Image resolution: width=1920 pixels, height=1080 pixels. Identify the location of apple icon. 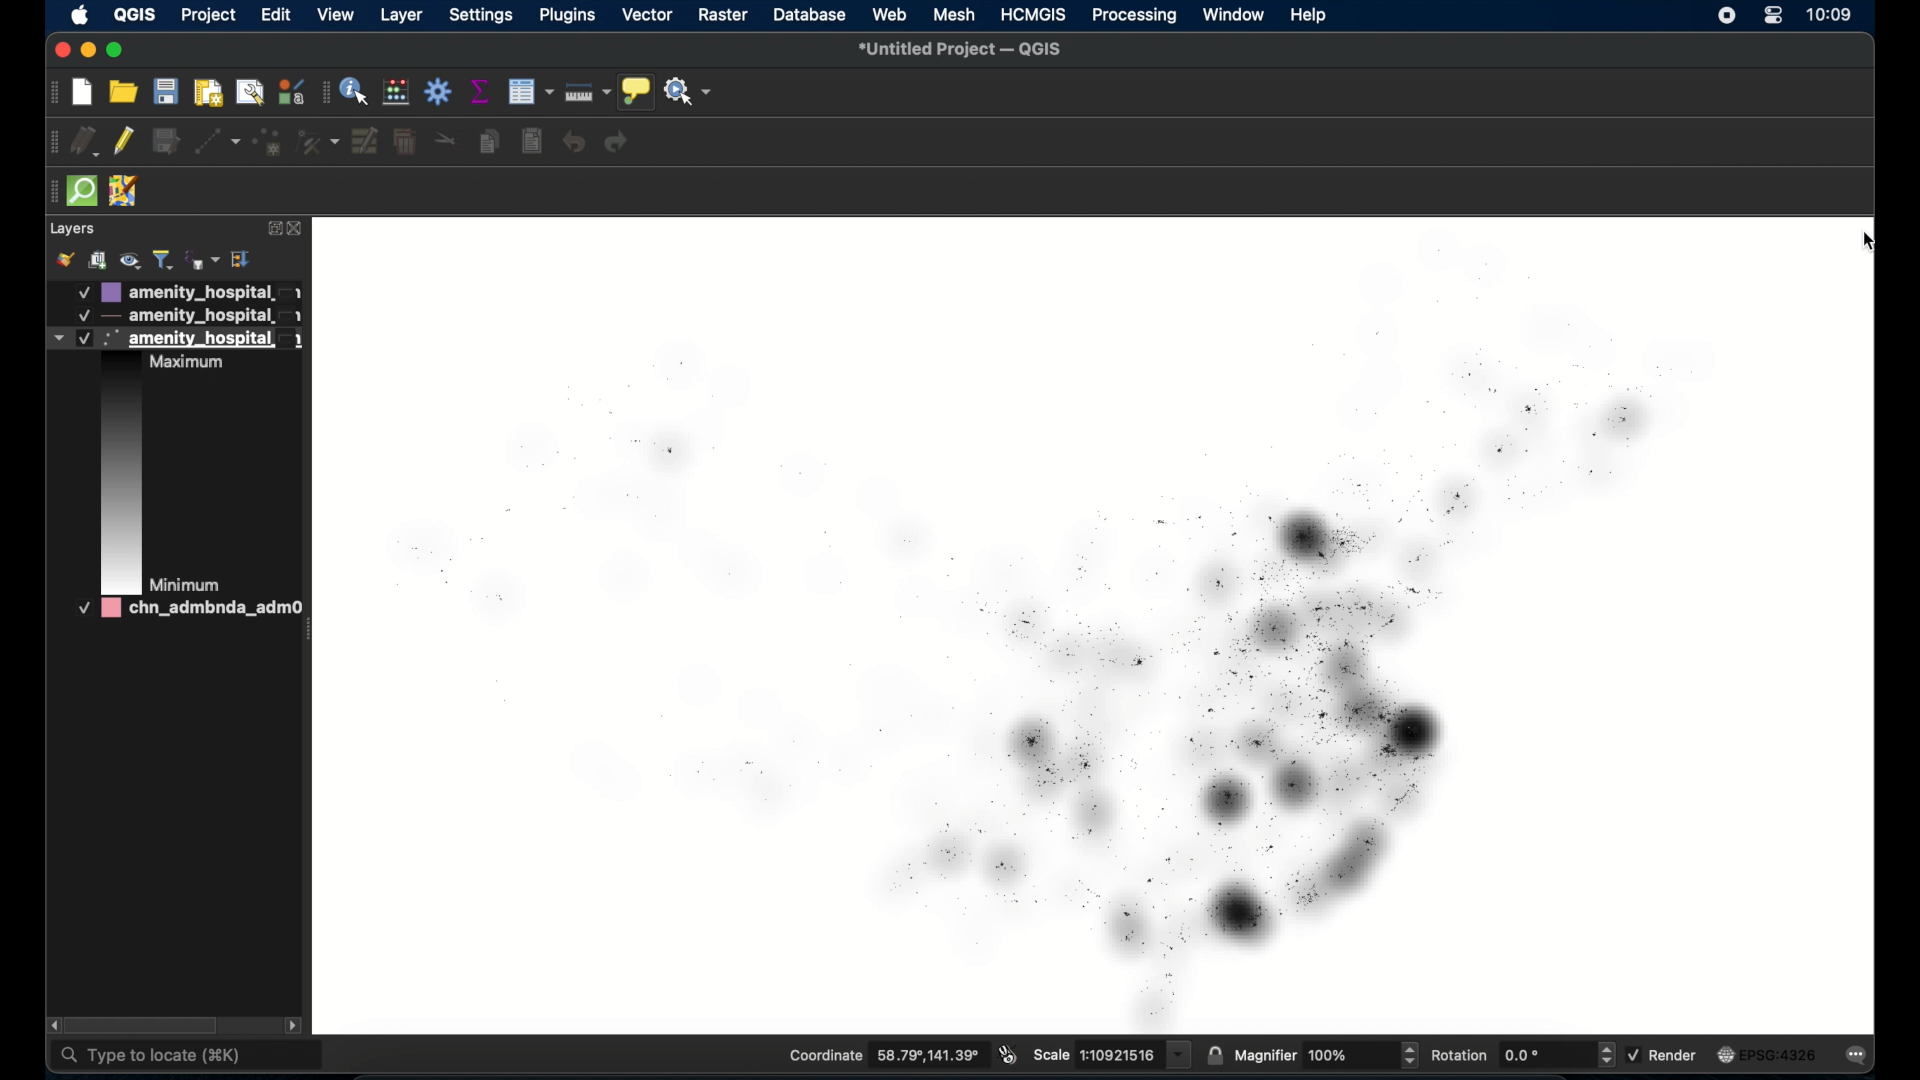
(80, 17).